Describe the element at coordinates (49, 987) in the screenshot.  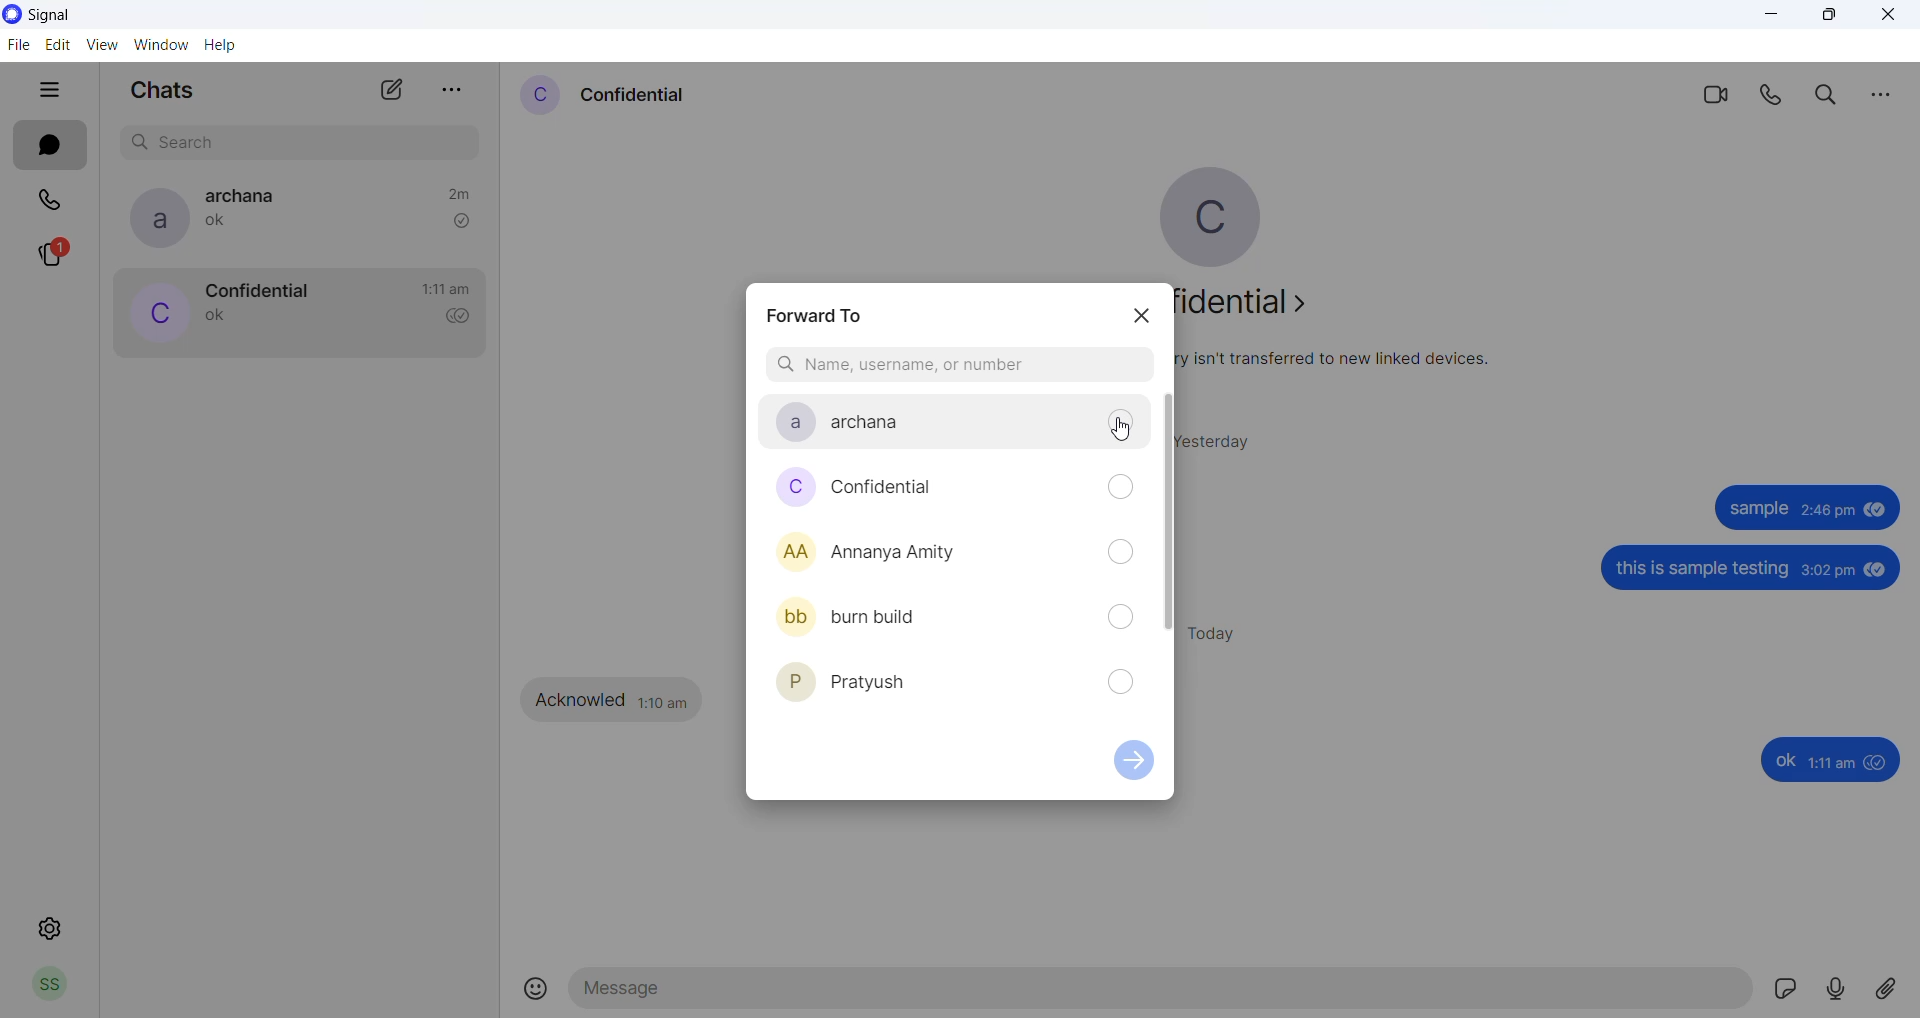
I see `profile` at that location.